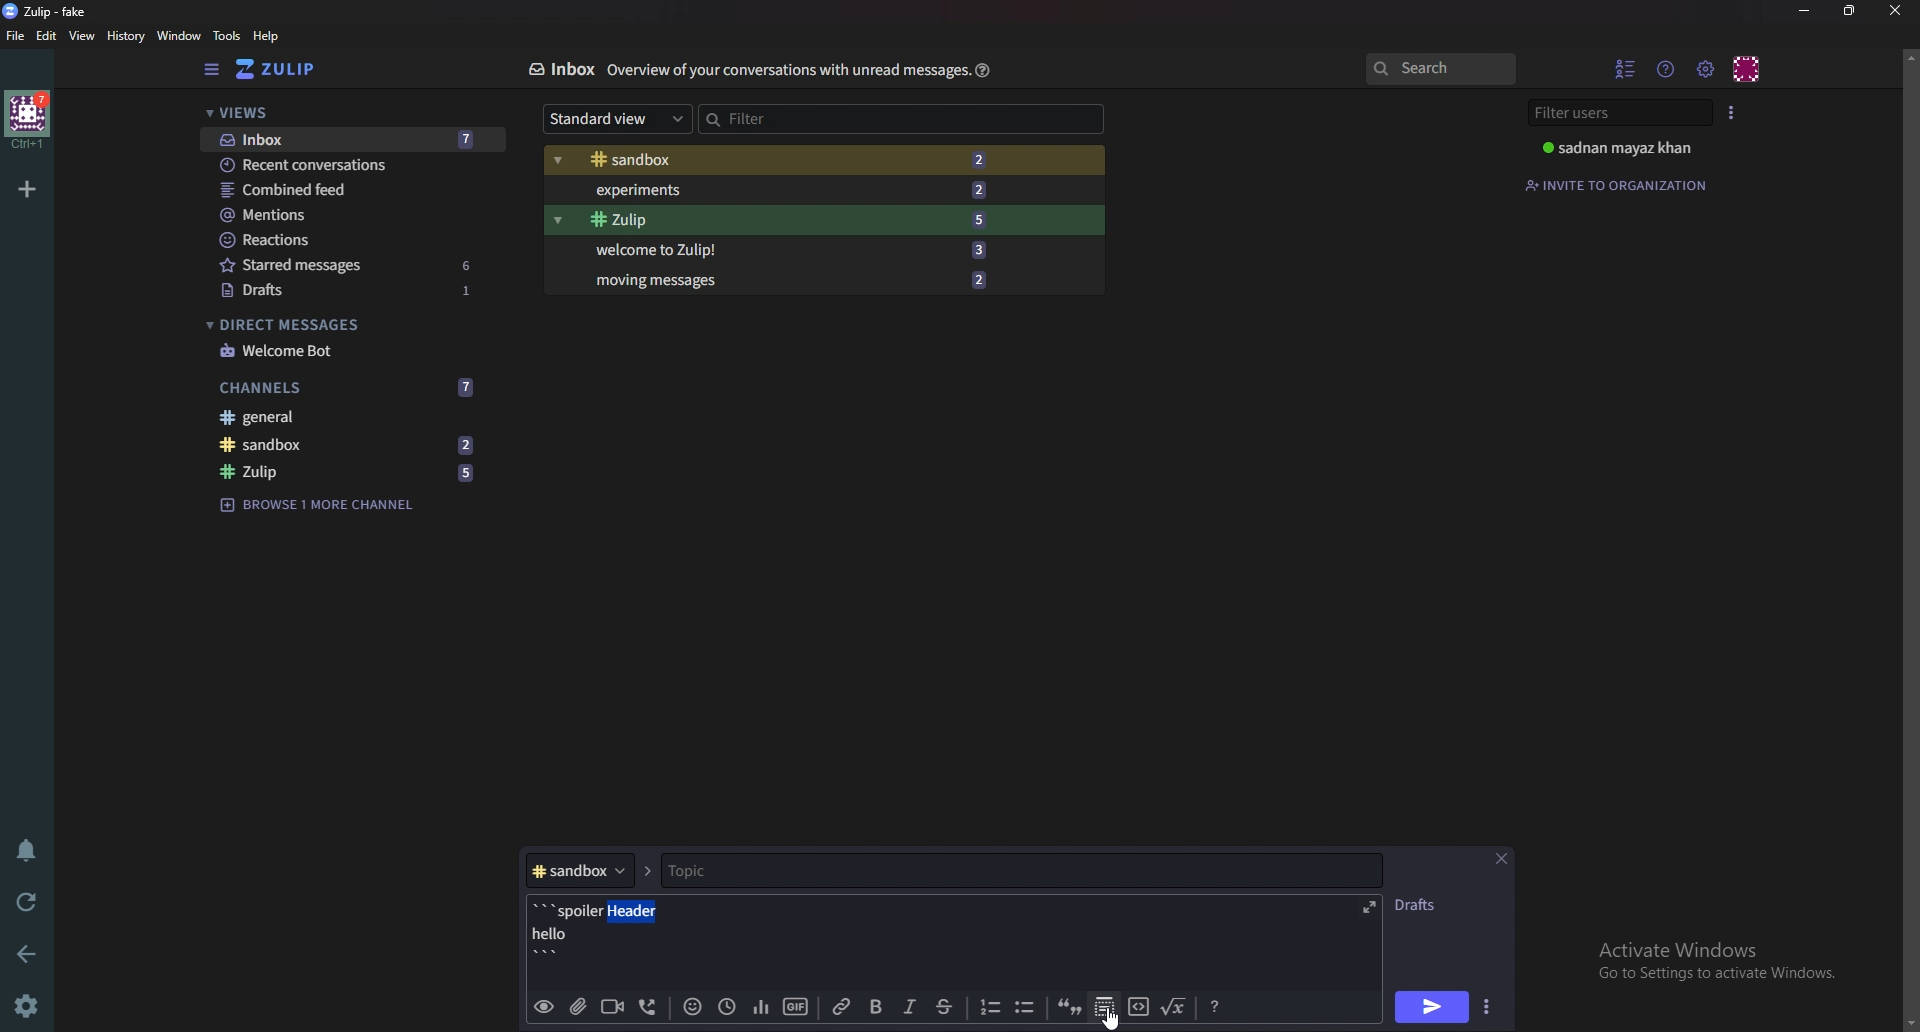  Describe the element at coordinates (602, 932) in the screenshot. I see `'''Spoiler header hello'''` at that location.